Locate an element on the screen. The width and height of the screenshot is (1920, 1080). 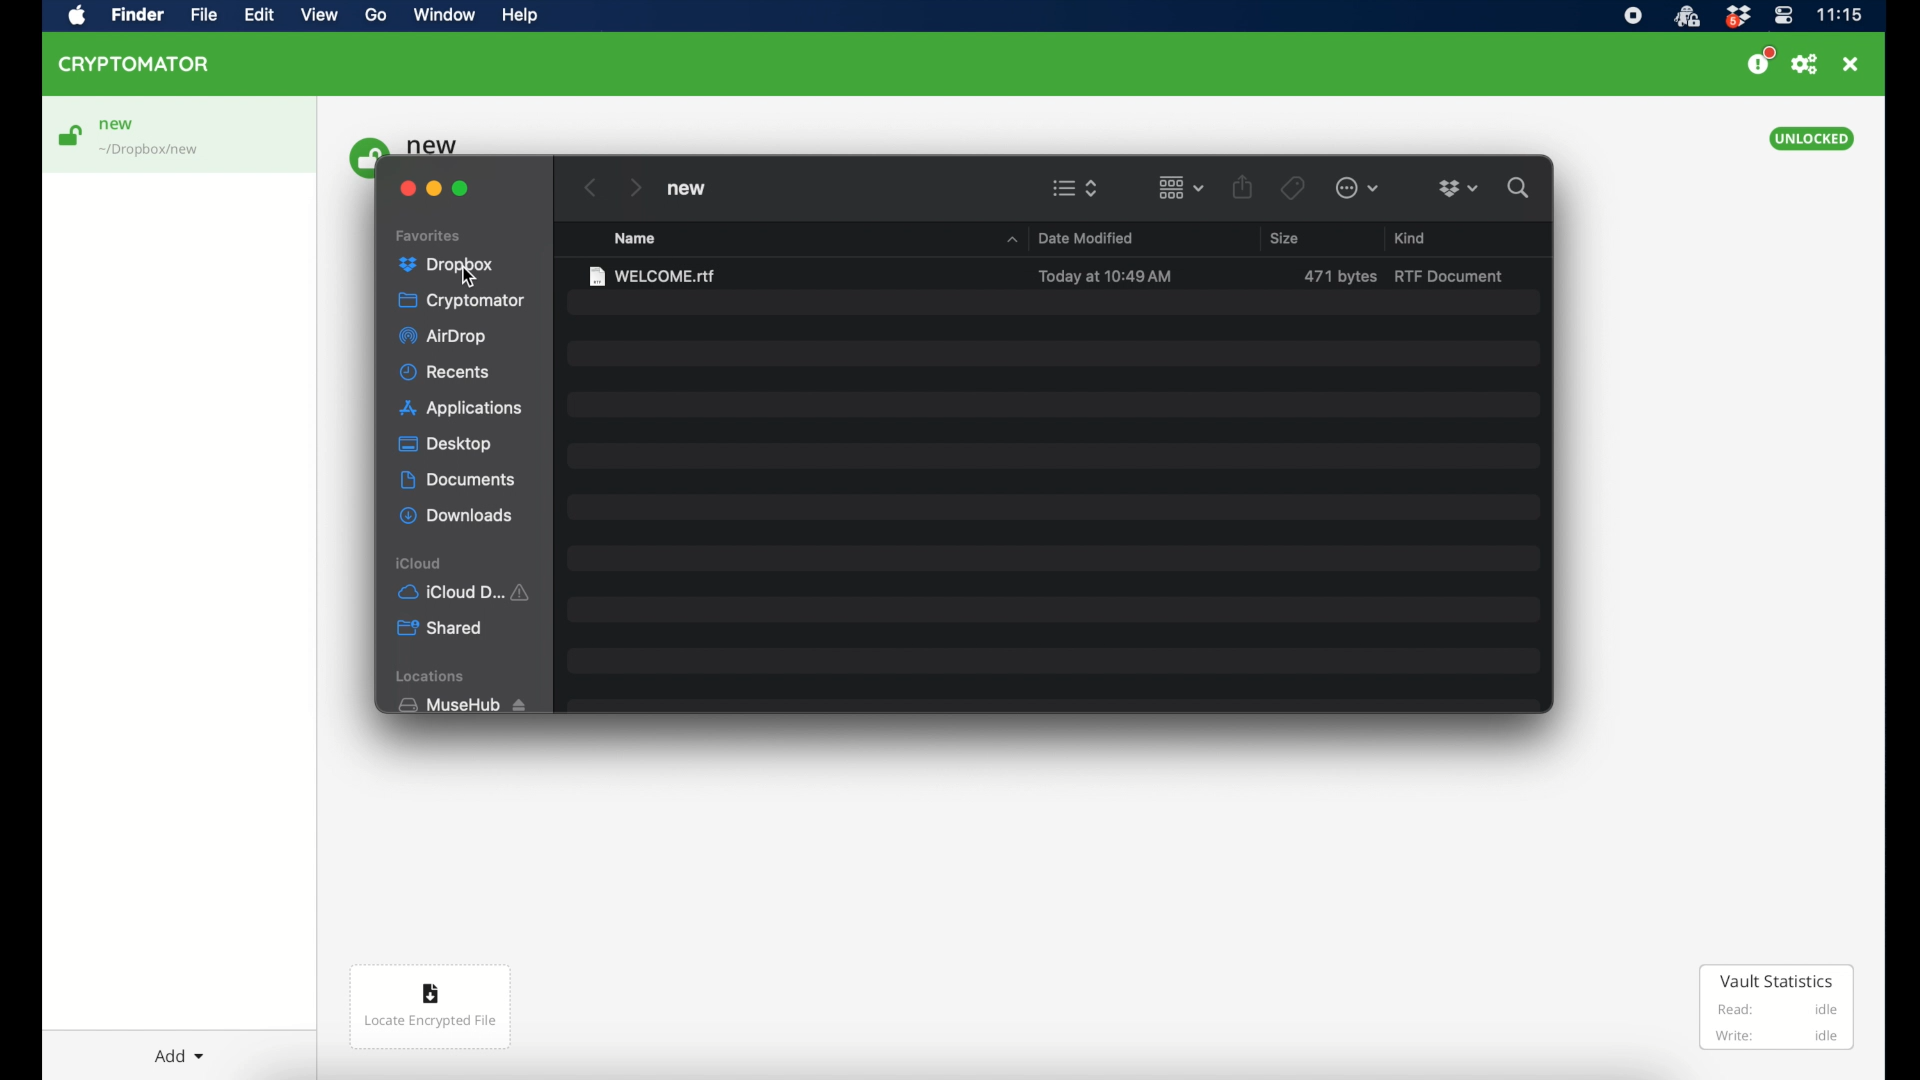
new is located at coordinates (117, 125).